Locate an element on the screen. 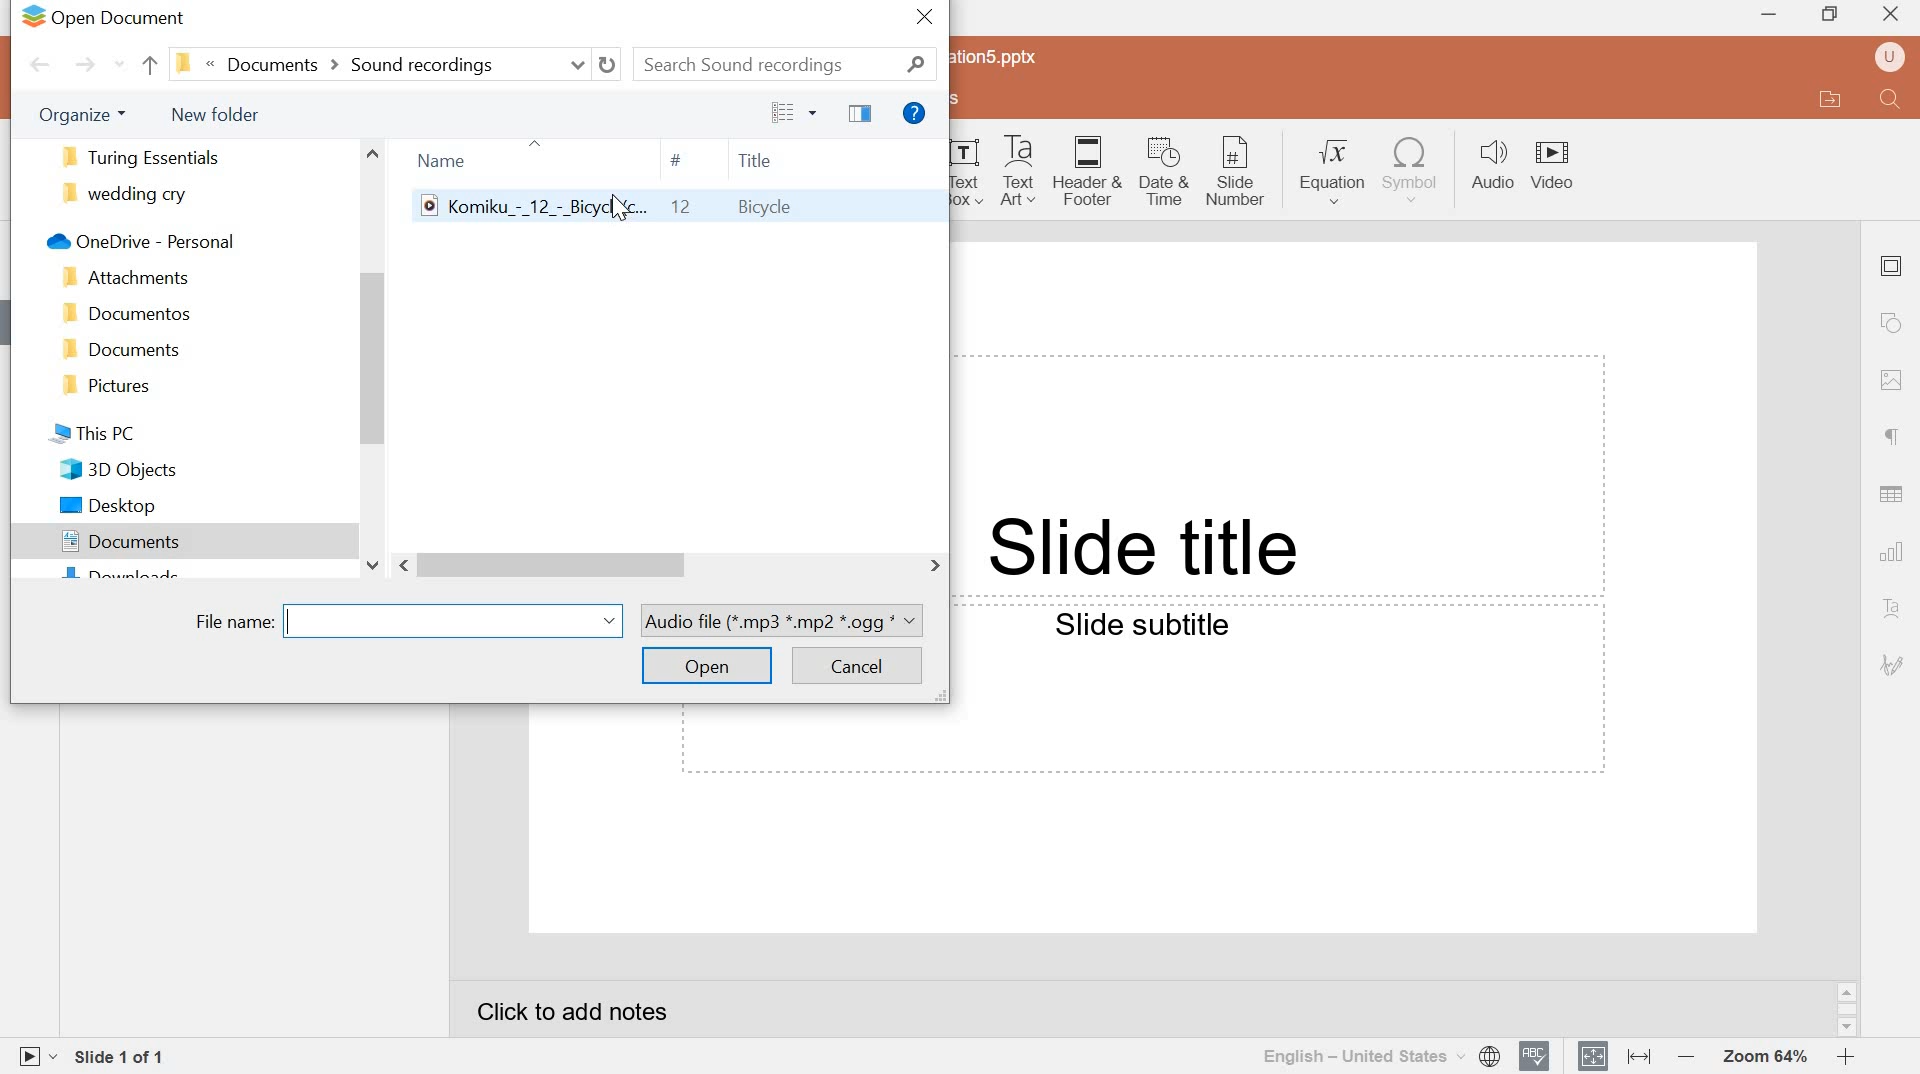 This screenshot has width=1920, height=1074. Text field is located at coordinates (1283, 693).